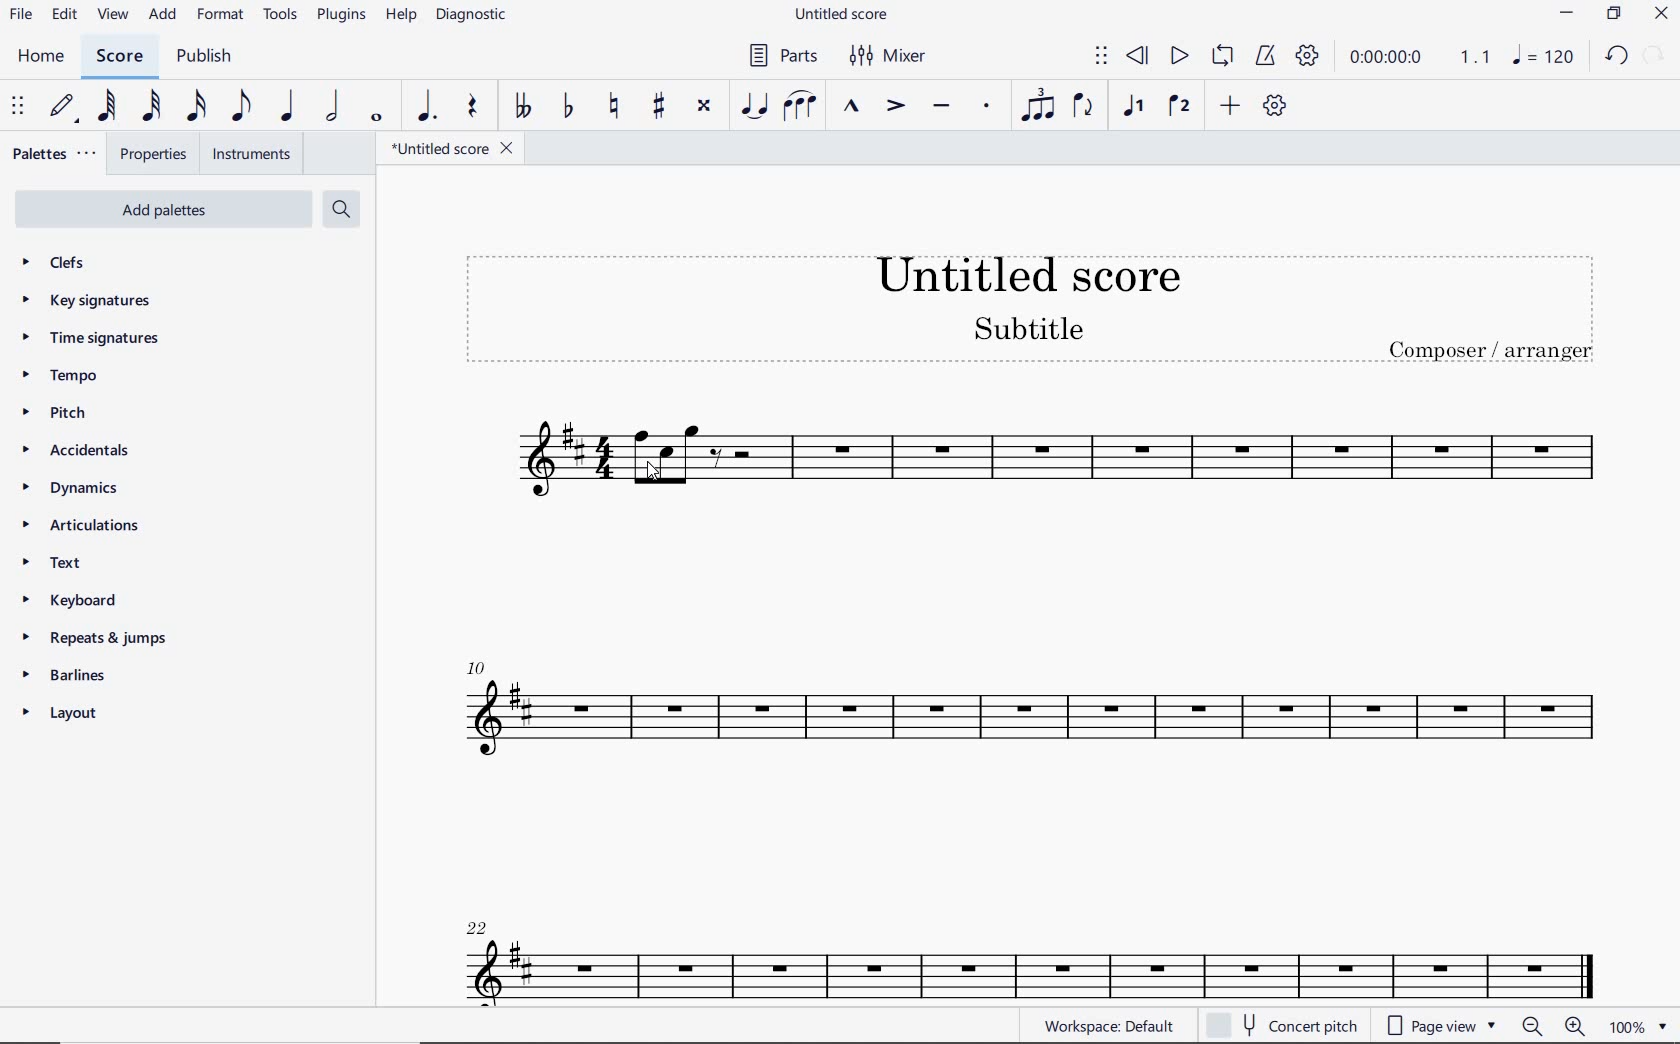 Image resolution: width=1680 pixels, height=1044 pixels. I want to click on FLIP DIRECTION, so click(1087, 108).